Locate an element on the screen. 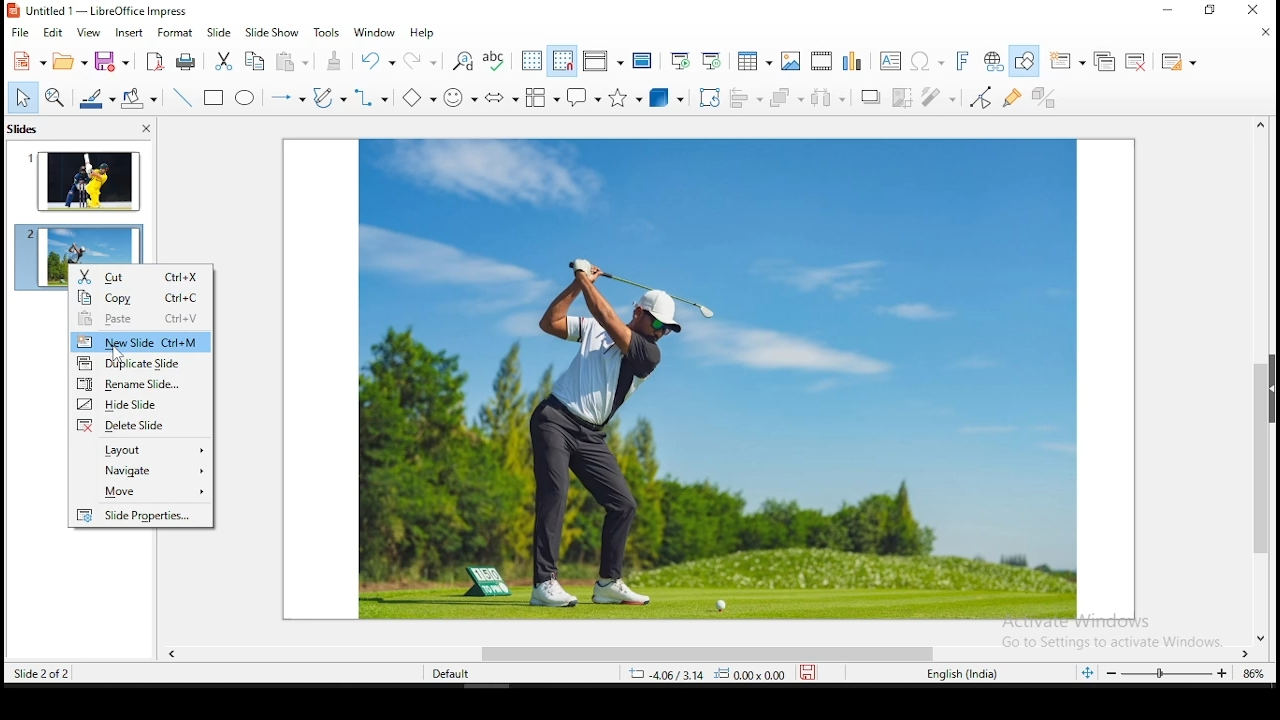 This screenshot has width=1280, height=720. help is located at coordinates (424, 32).